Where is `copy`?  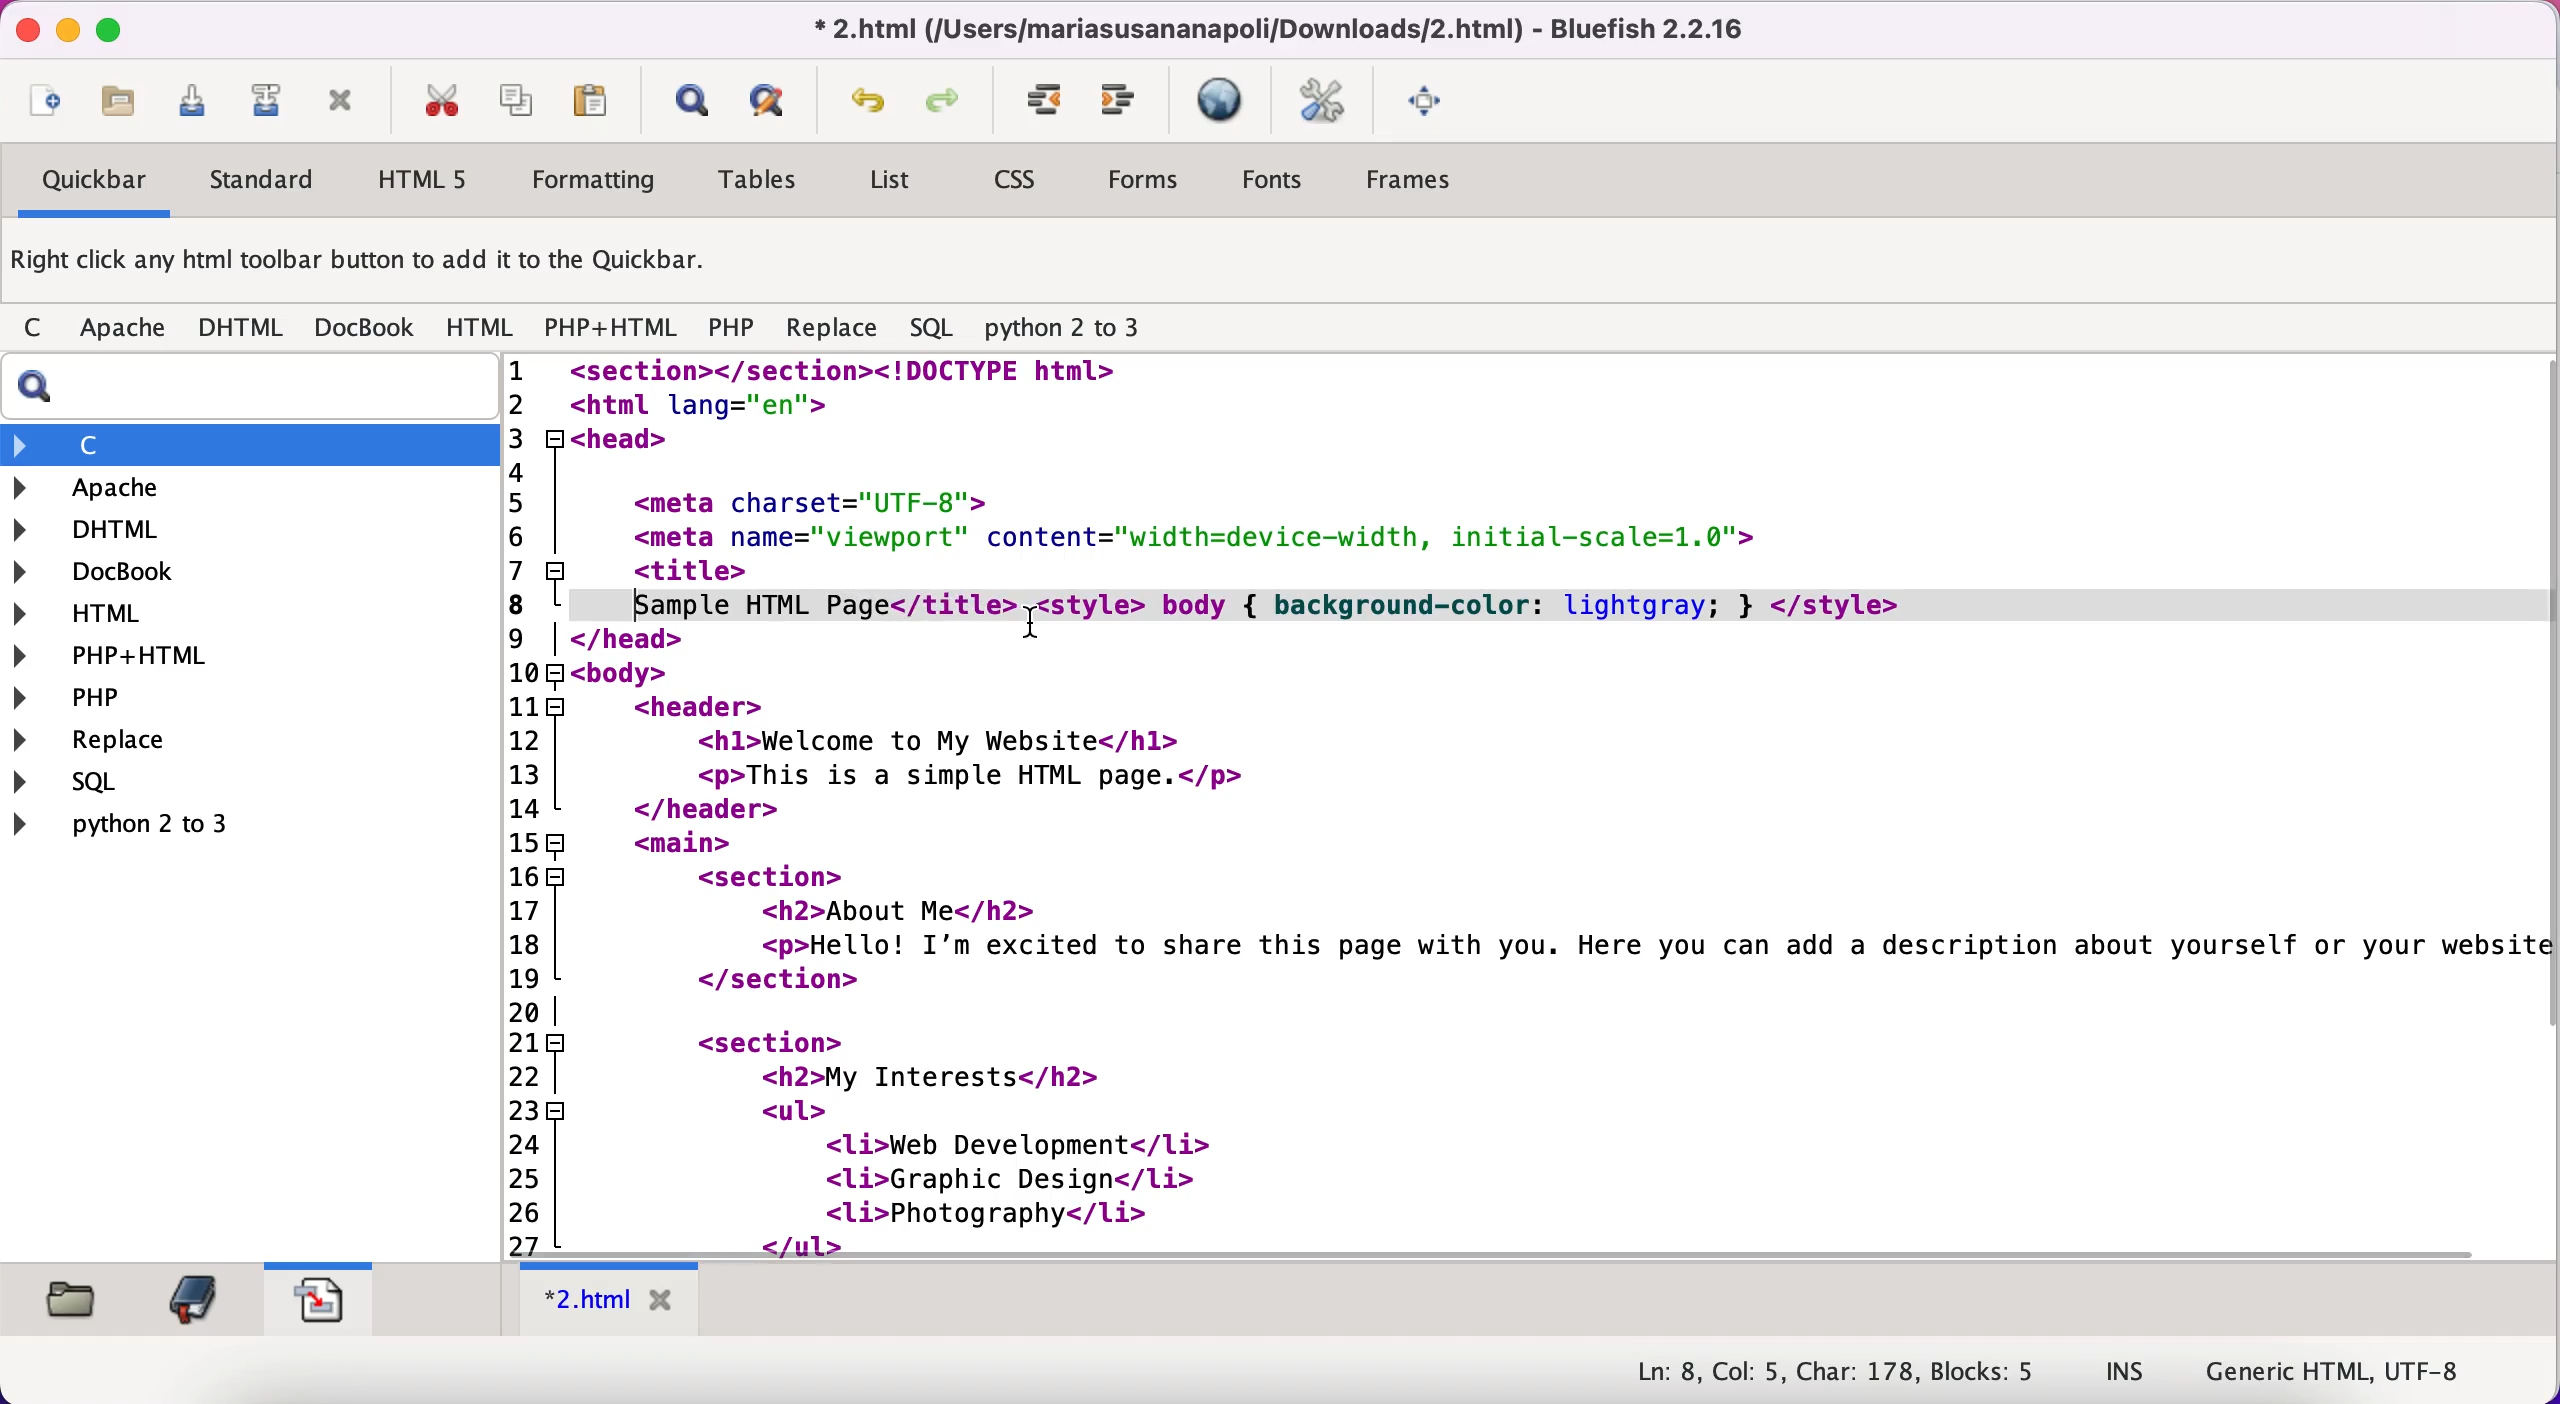
copy is located at coordinates (520, 99).